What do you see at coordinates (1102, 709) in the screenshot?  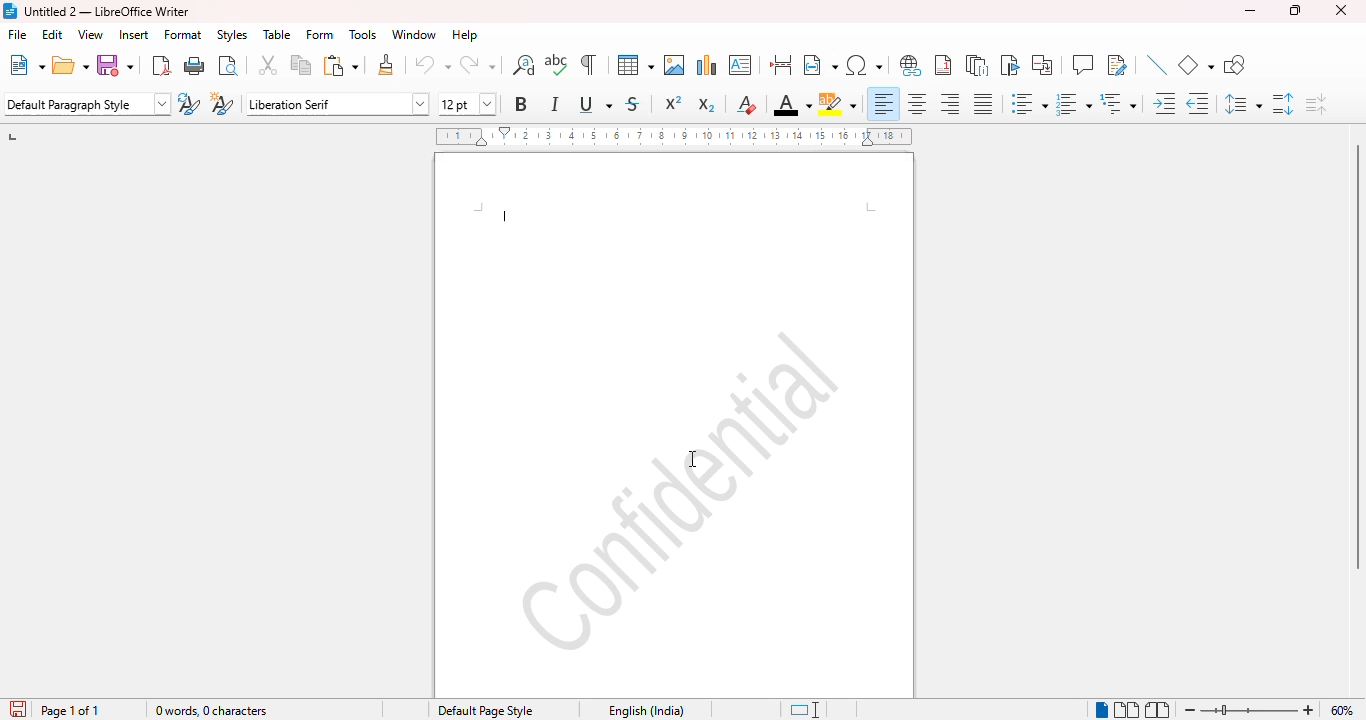 I see `single-page view` at bounding box center [1102, 709].